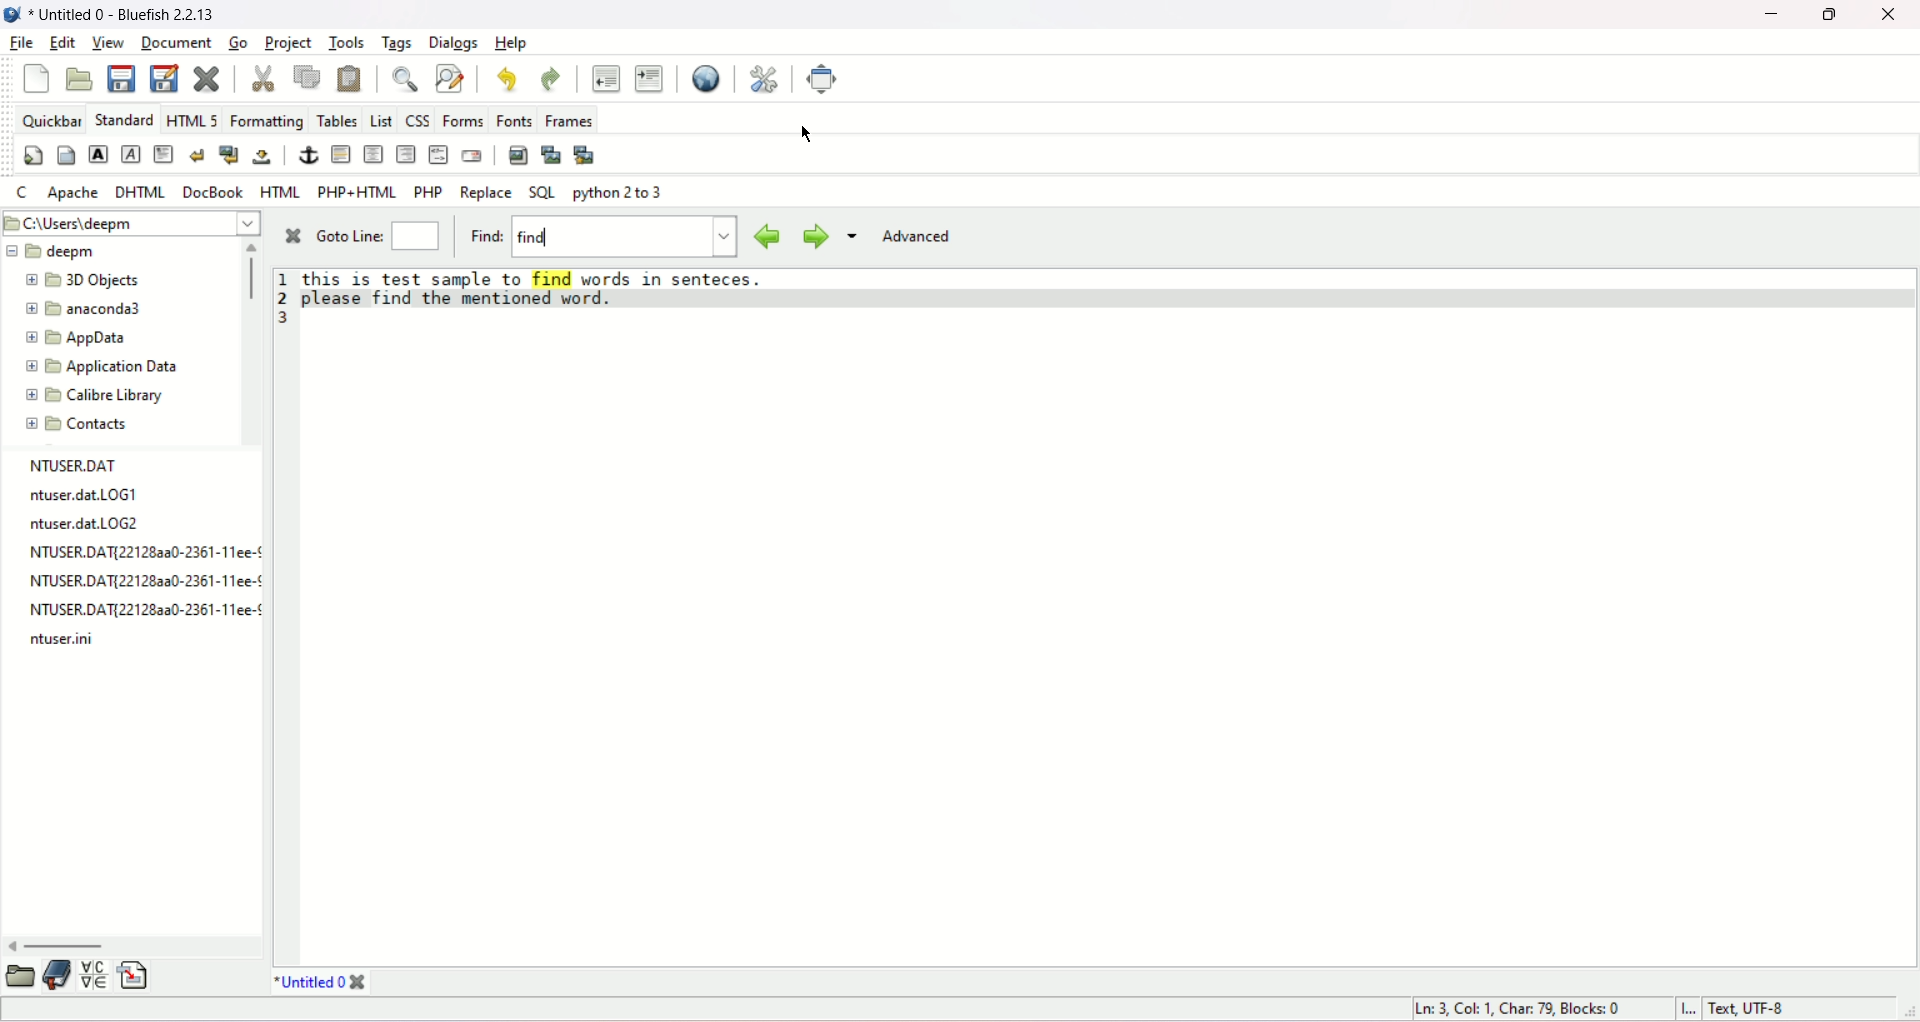  What do you see at coordinates (264, 78) in the screenshot?
I see `cut` at bounding box center [264, 78].